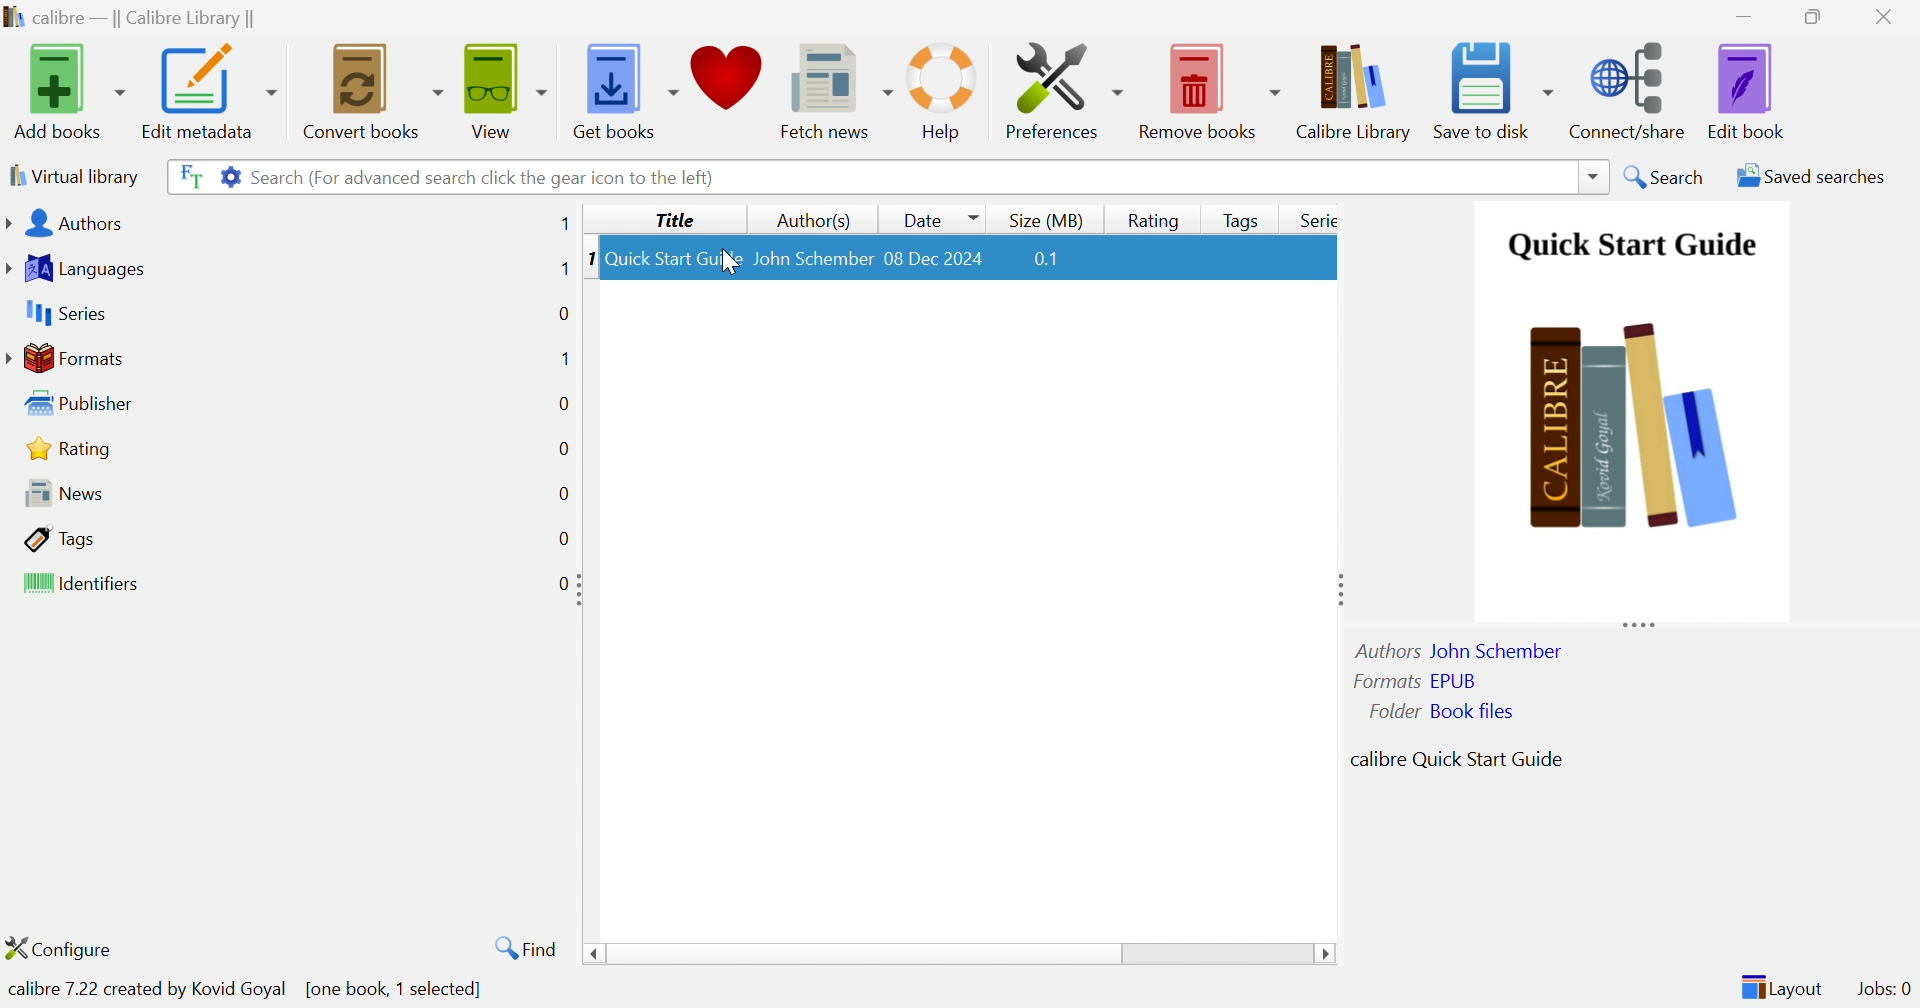 The width and height of the screenshot is (1920, 1008). Describe the element at coordinates (1063, 90) in the screenshot. I see `Preferences` at that location.